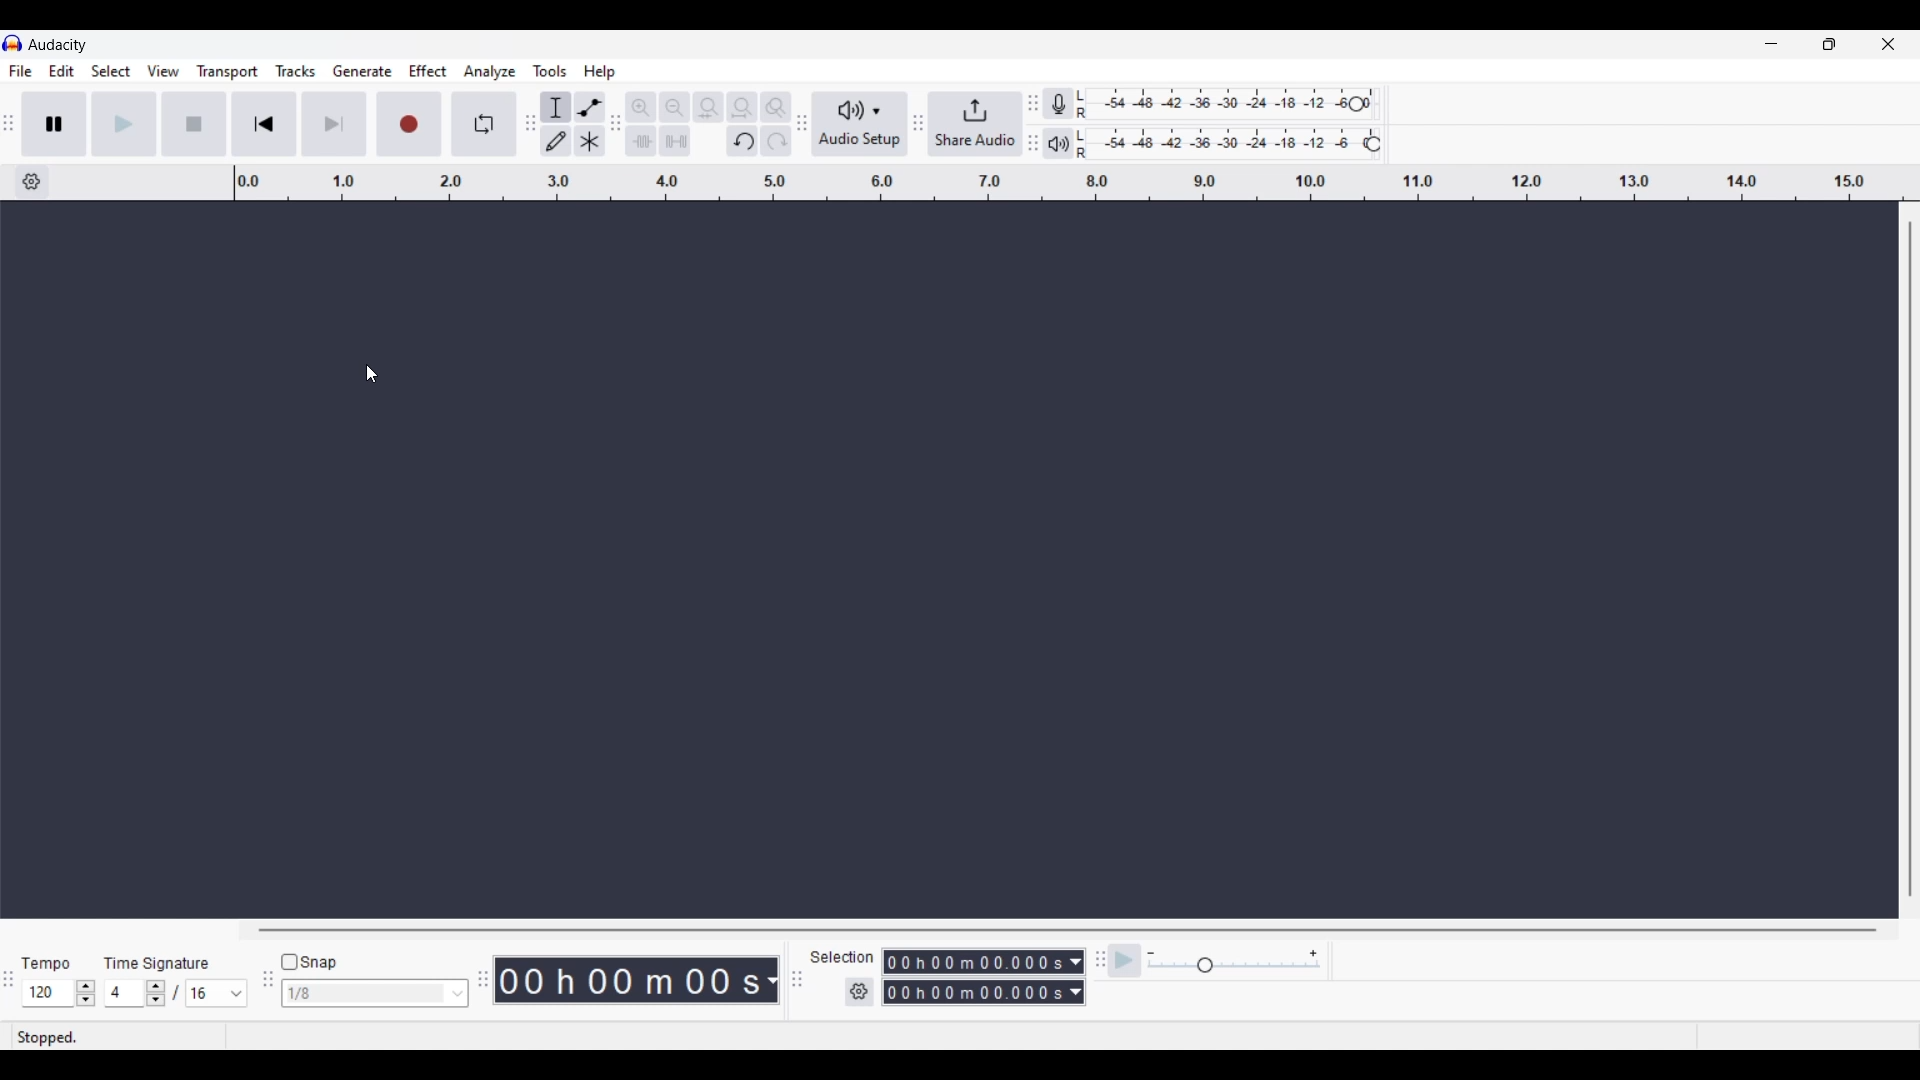 The image size is (1920, 1080). I want to click on Stop, so click(195, 124).